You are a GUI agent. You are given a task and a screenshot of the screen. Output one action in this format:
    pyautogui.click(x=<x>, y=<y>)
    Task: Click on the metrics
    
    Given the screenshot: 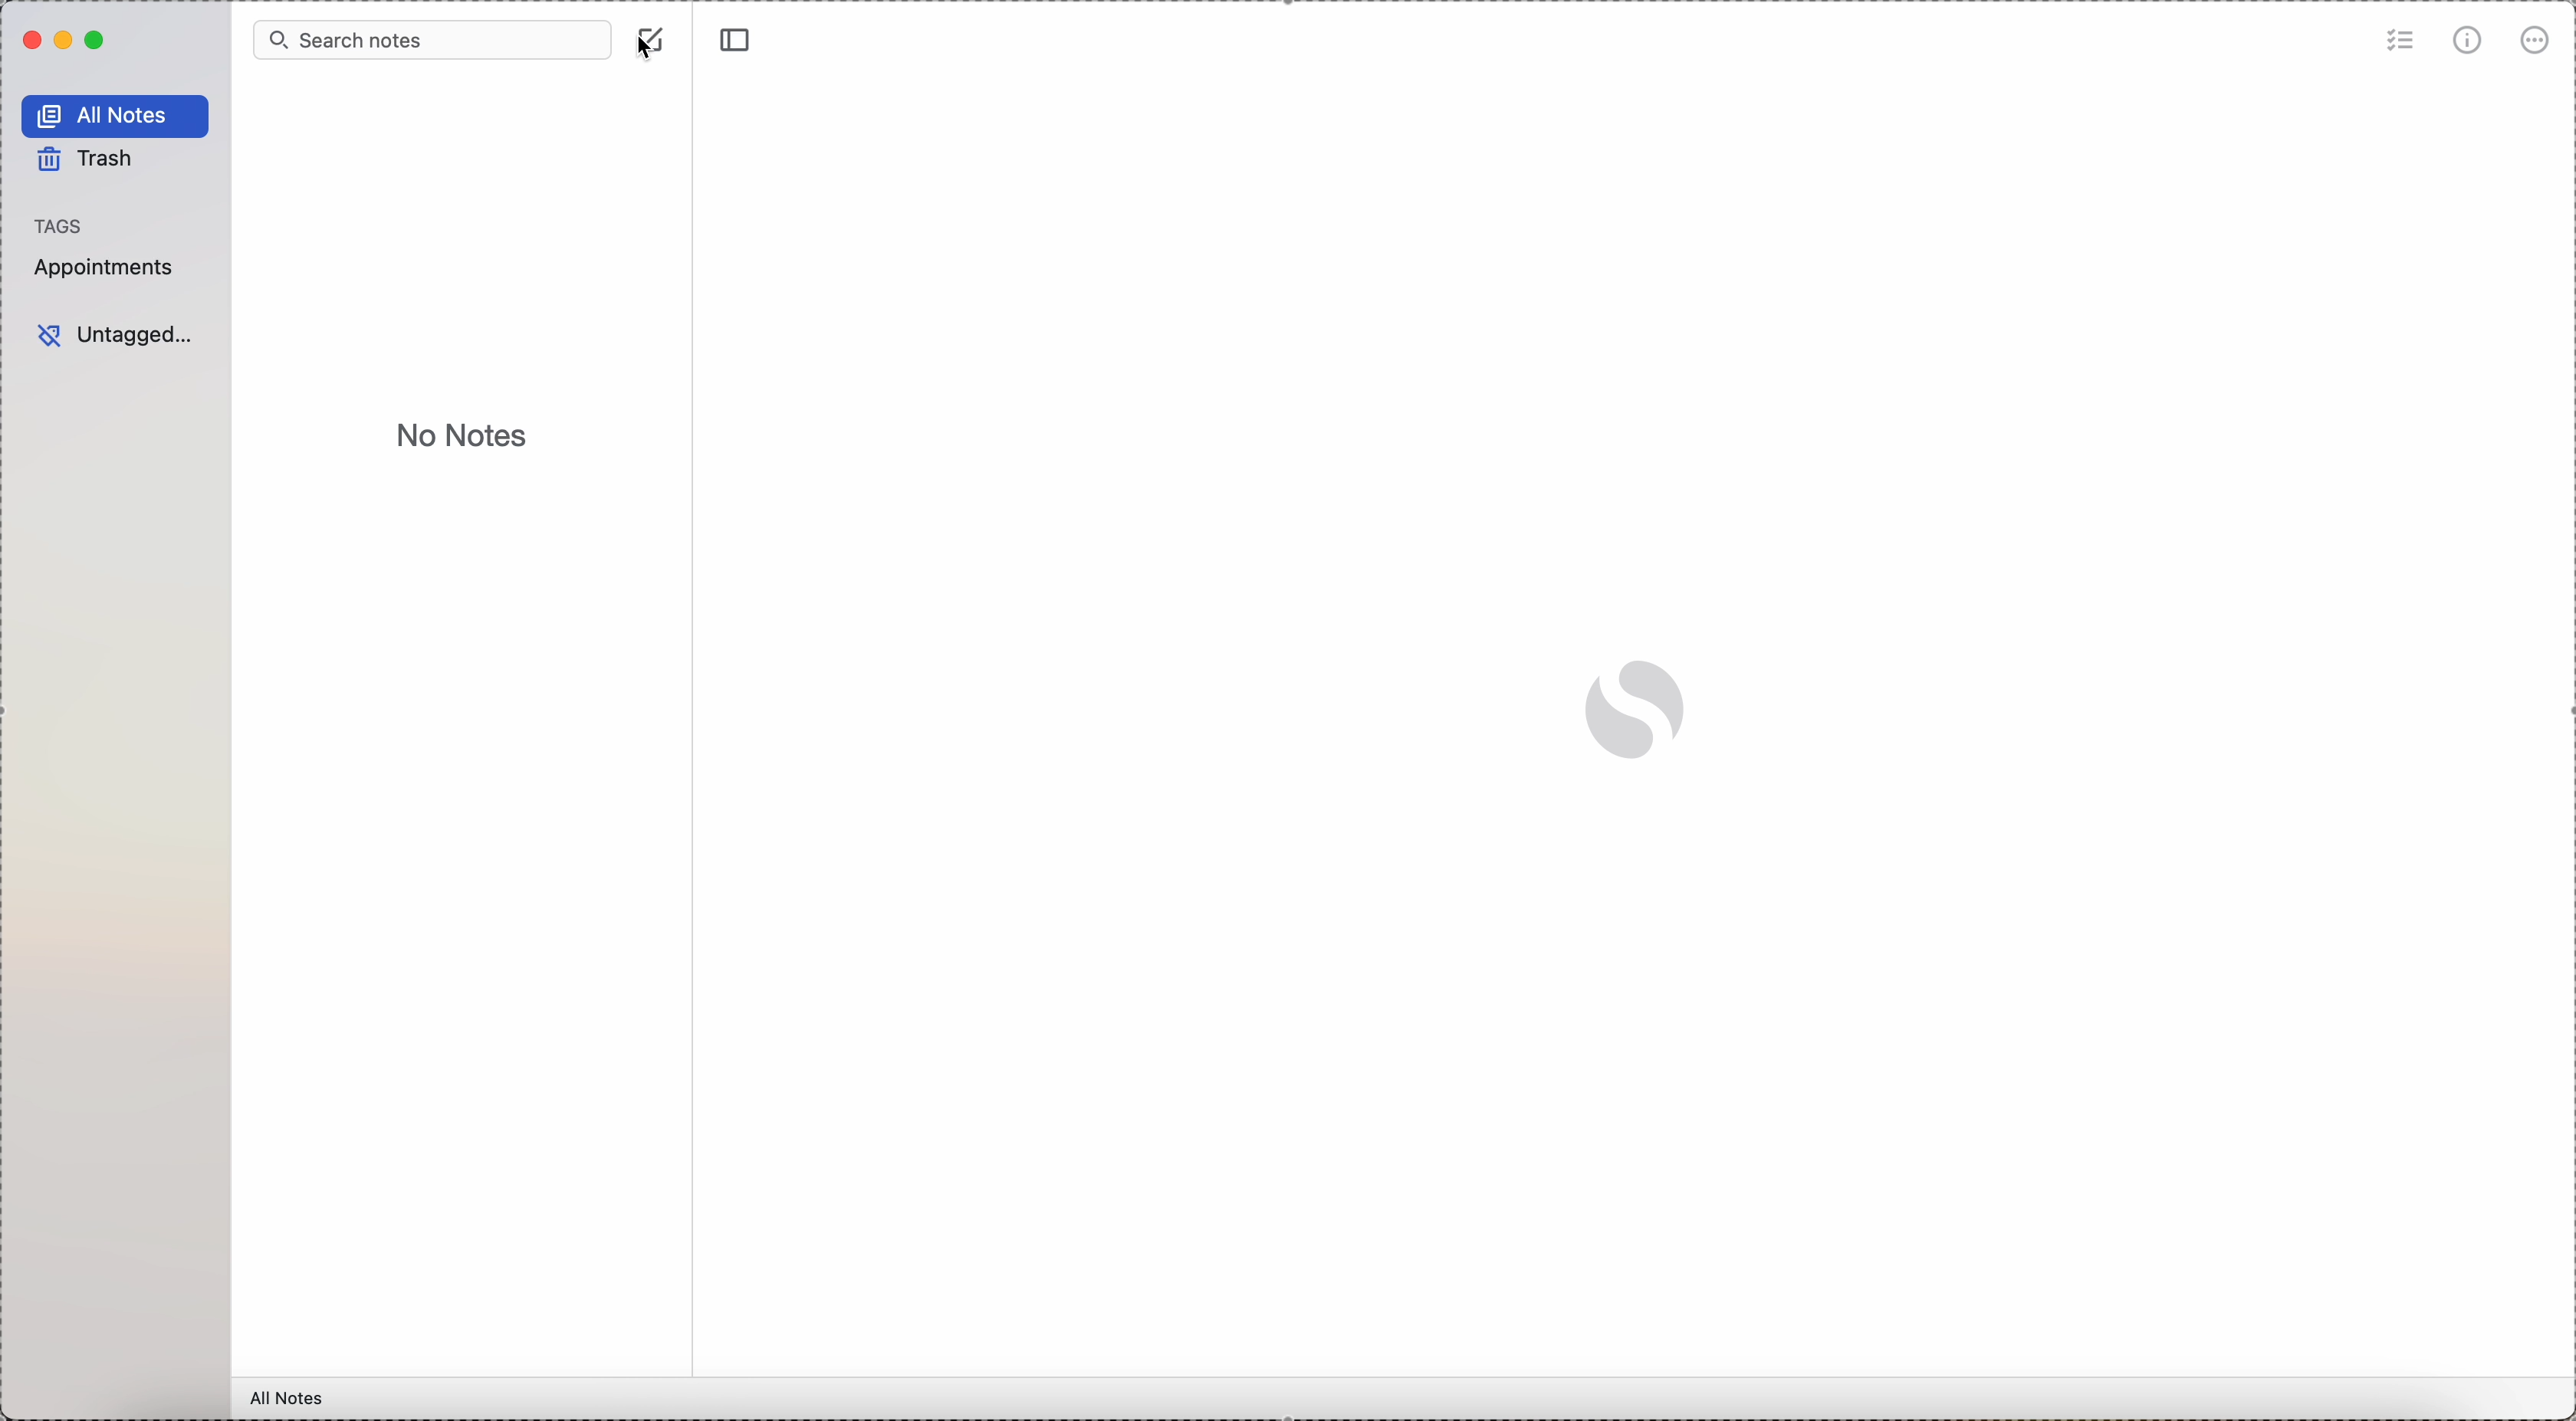 What is the action you would take?
    pyautogui.click(x=2468, y=41)
    